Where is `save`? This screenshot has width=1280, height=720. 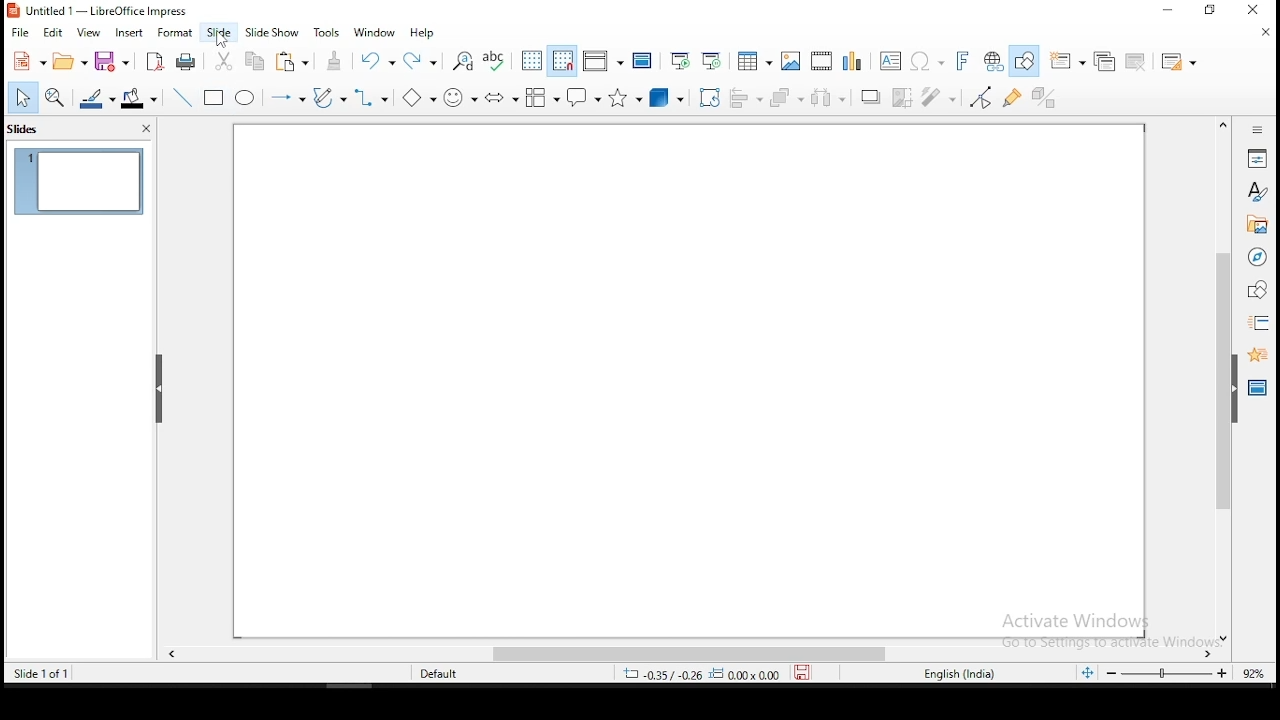
save is located at coordinates (113, 60).